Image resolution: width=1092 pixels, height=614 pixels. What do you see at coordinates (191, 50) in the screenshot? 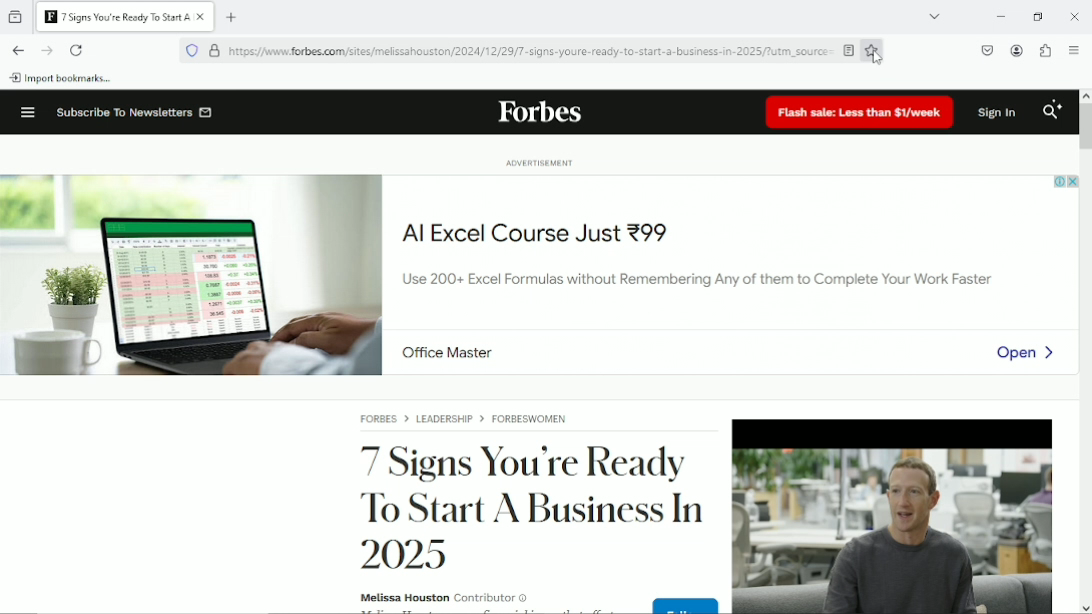
I see `blocking social media trackers` at bounding box center [191, 50].